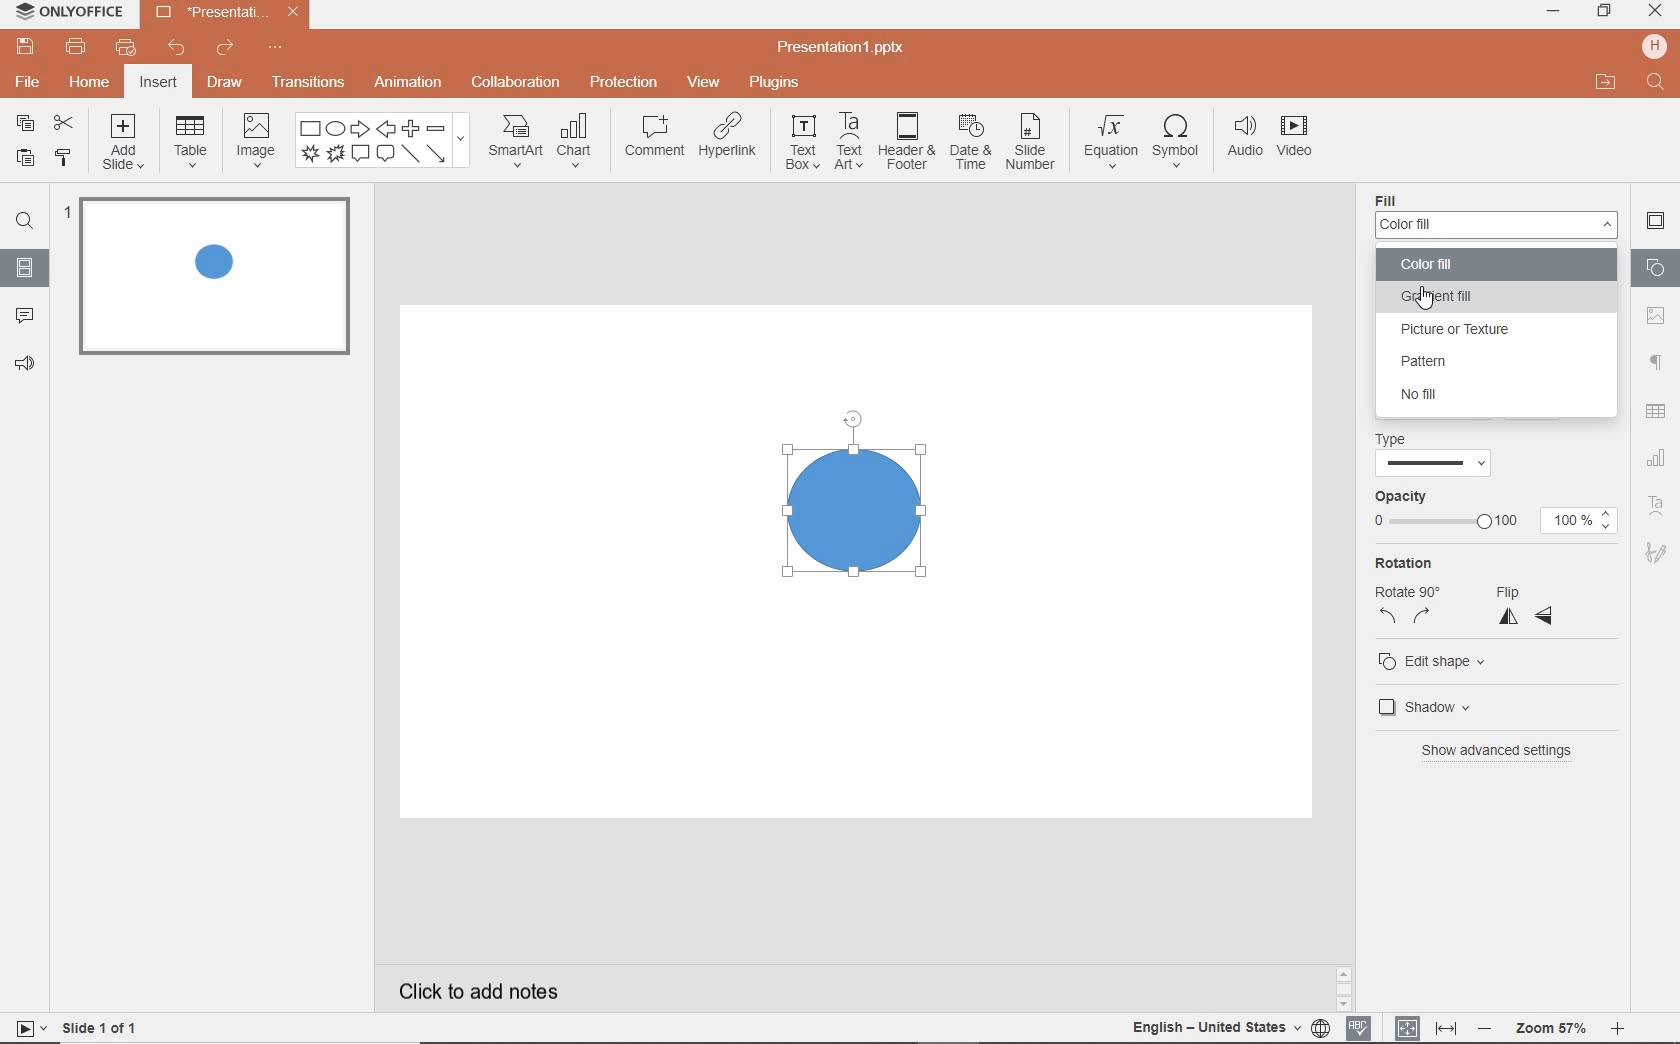 This screenshot has height=1044, width=1680. What do you see at coordinates (225, 13) in the screenshot?
I see `file name` at bounding box center [225, 13].